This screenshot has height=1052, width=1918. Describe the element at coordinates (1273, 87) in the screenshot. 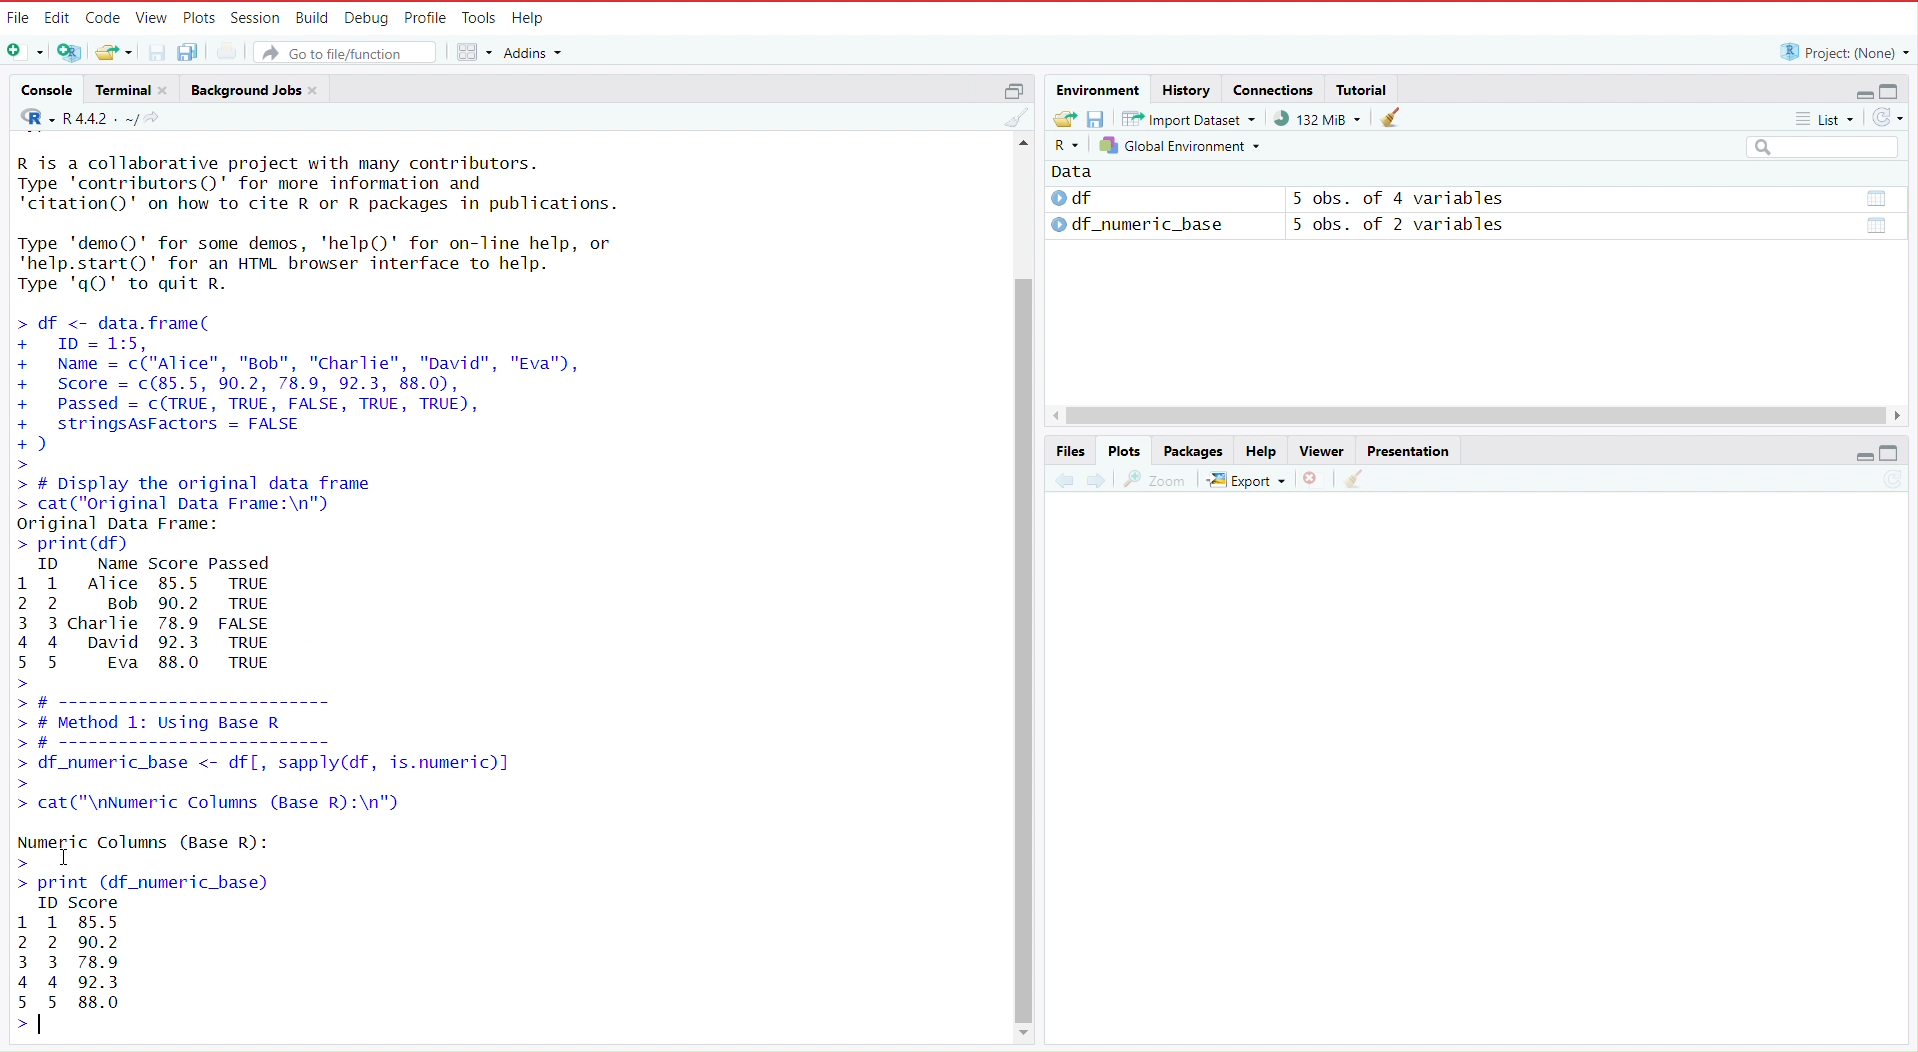

I see `connections` at that location.